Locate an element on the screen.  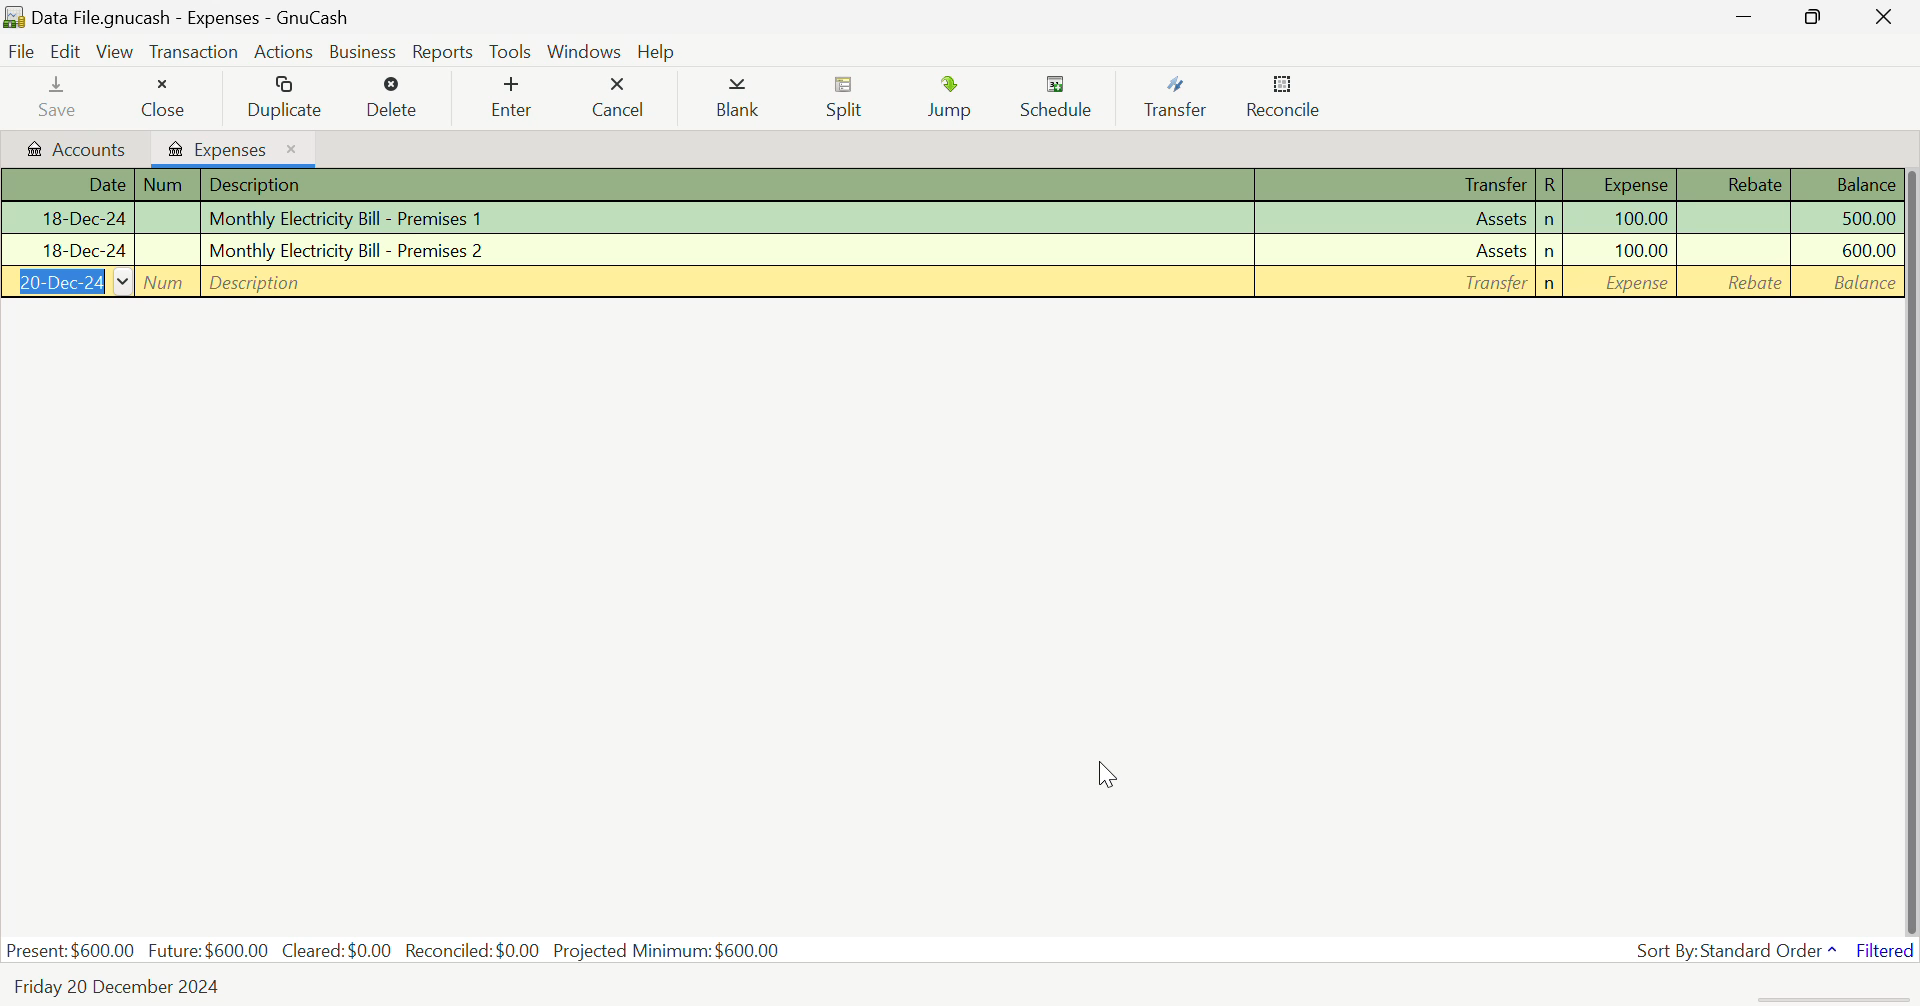
Description is located at coordinates (727, 279).